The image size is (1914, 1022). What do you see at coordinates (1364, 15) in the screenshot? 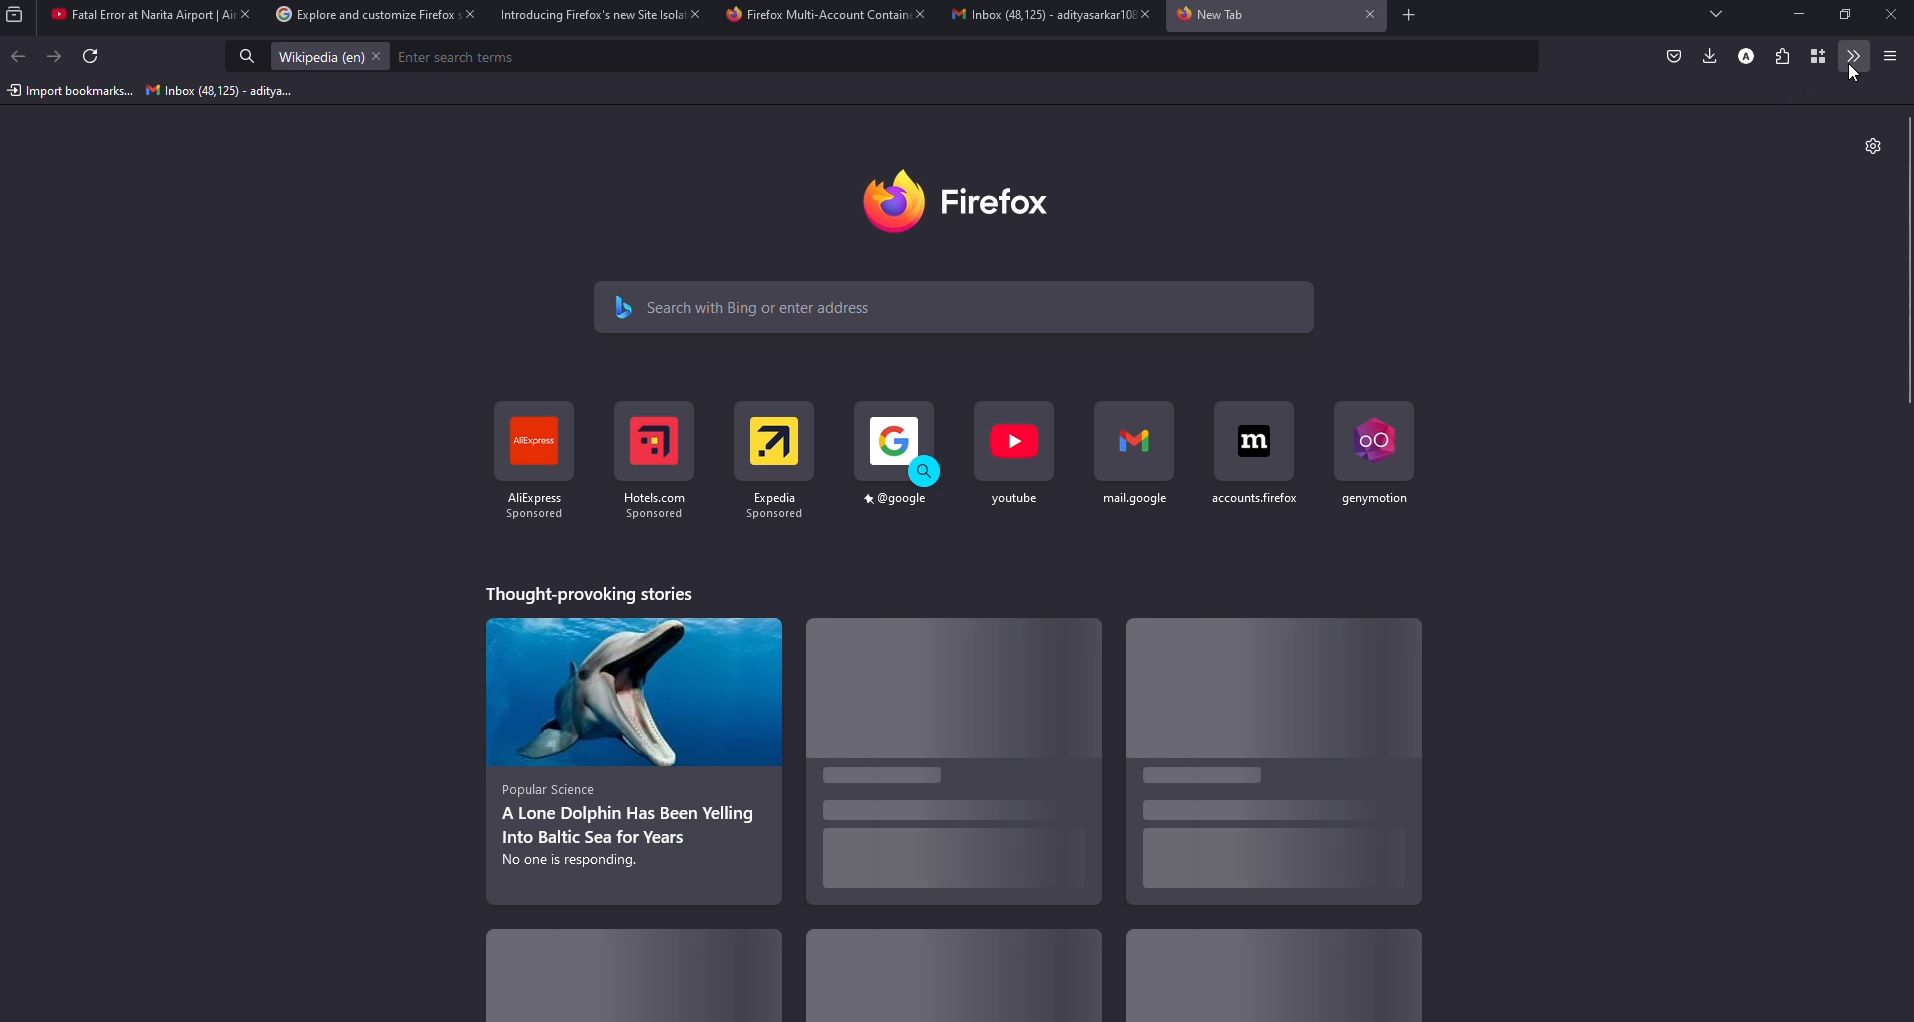
I see `close` at bounding box center [1364, 15].